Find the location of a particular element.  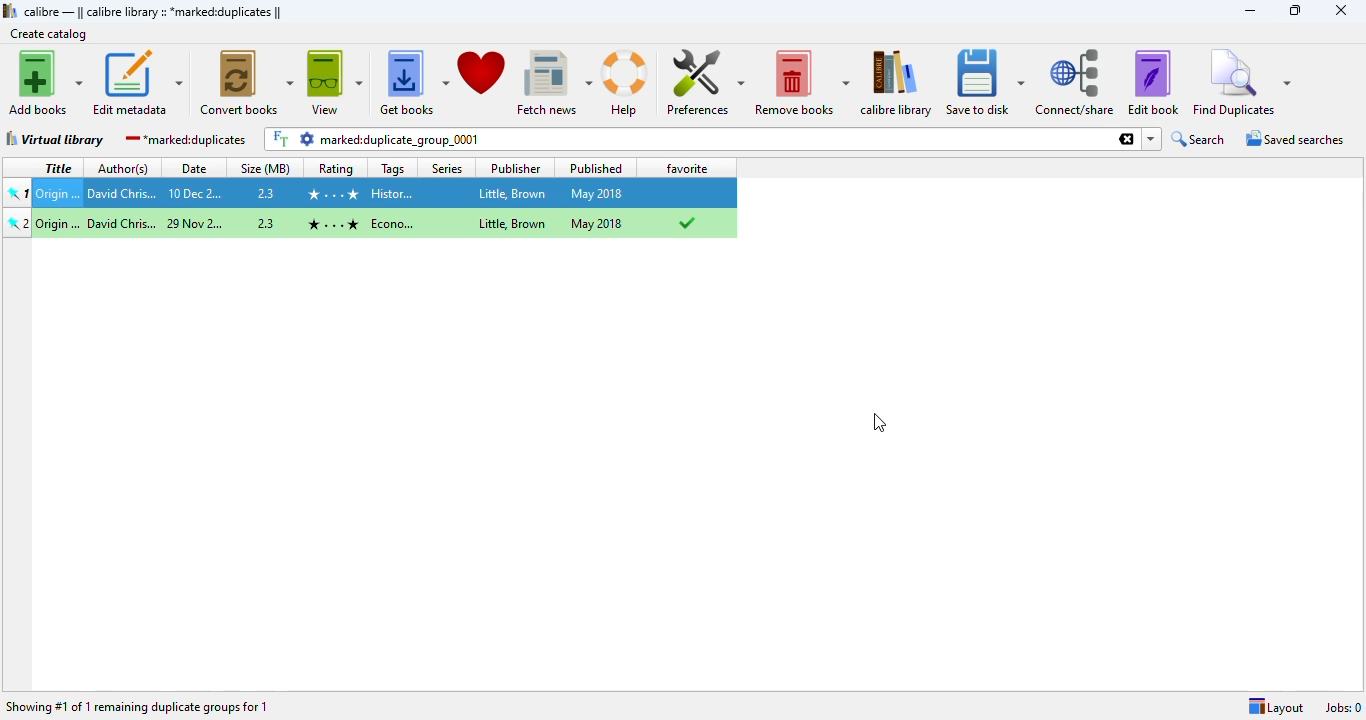

logo is located at coordinates (9, 11).